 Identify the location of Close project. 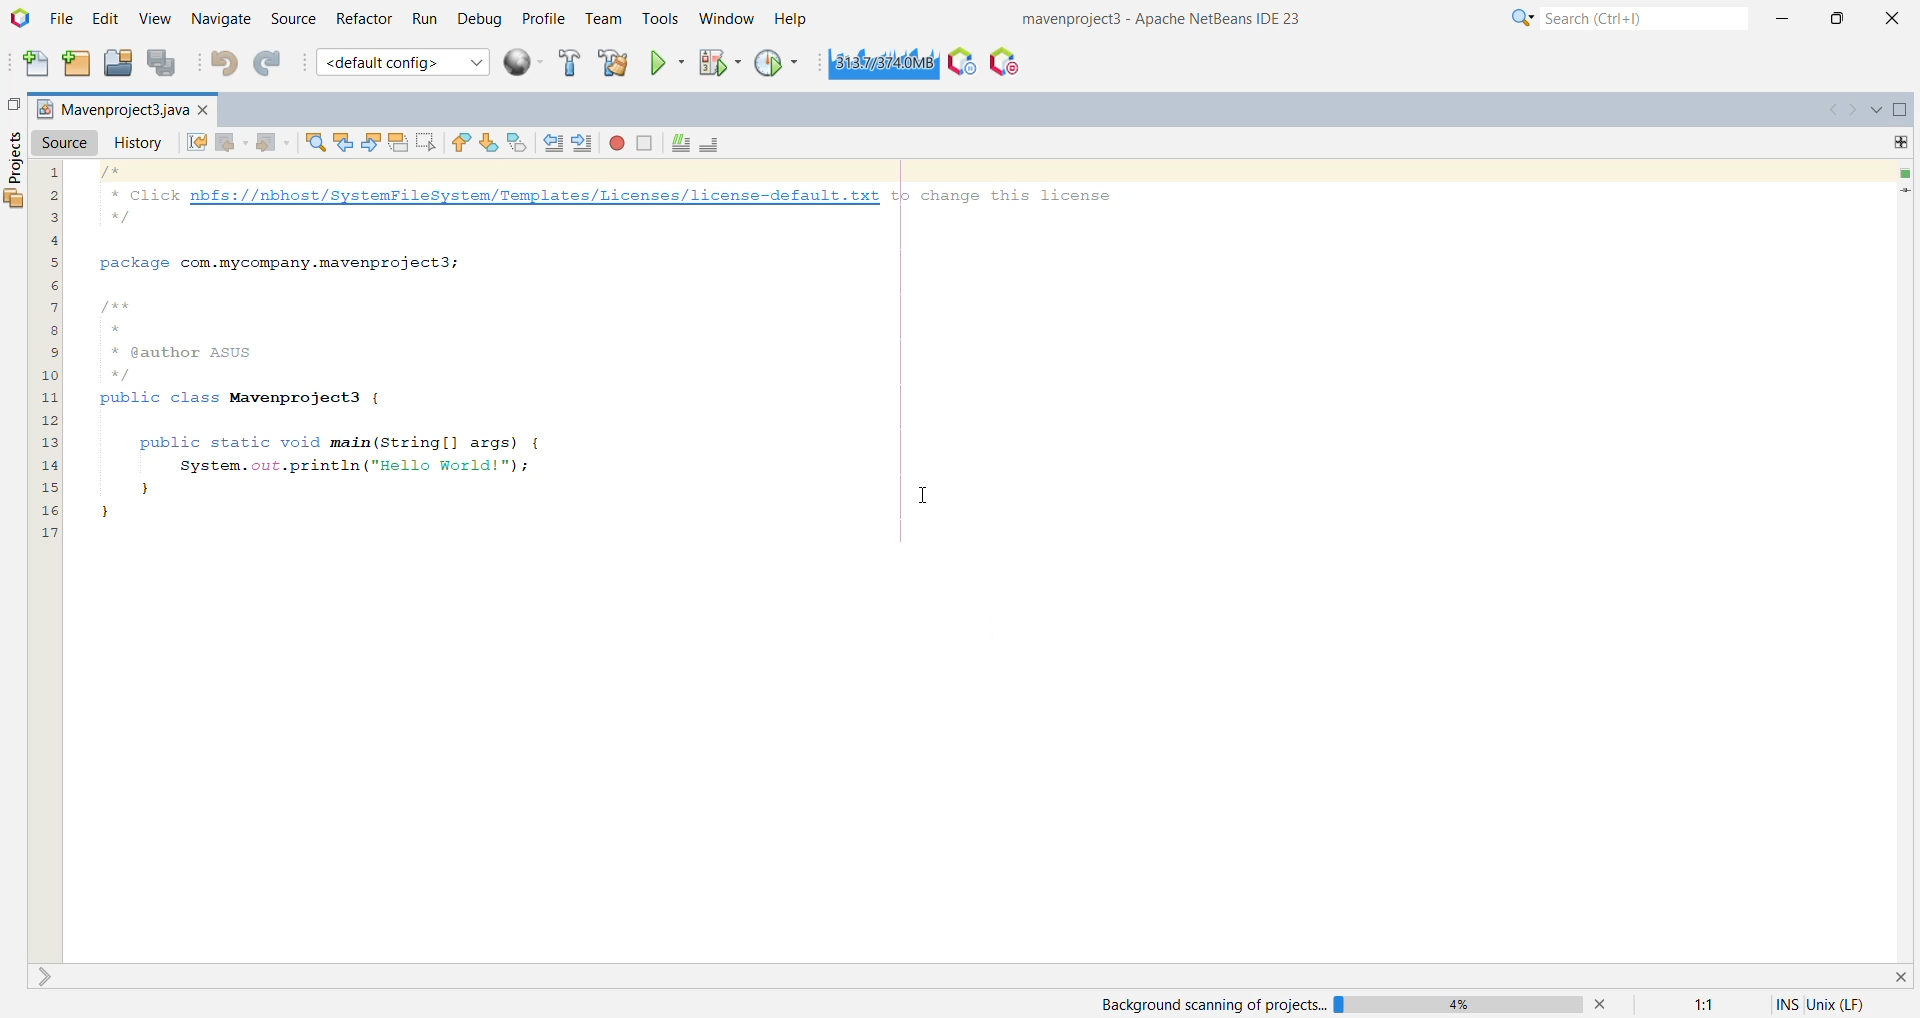
(207, 111).